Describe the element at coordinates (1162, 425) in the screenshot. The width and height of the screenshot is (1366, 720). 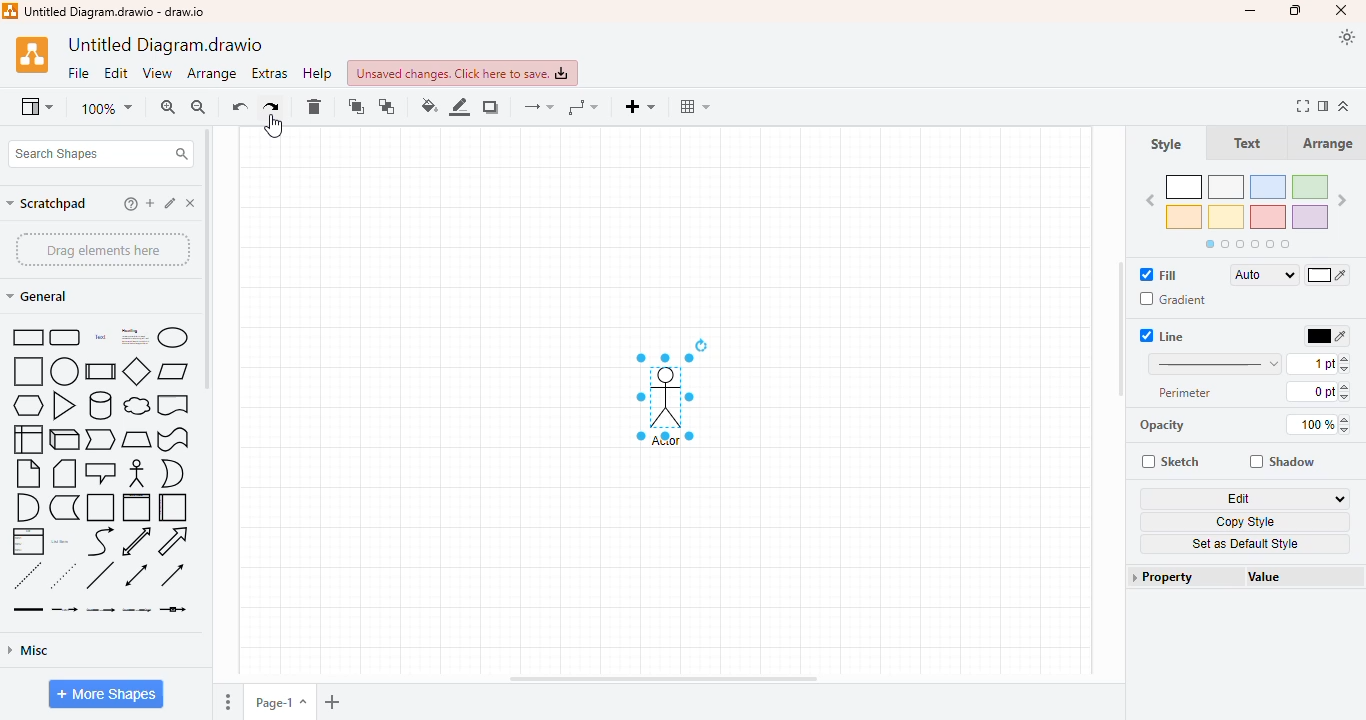
I see `opacity` at that location.